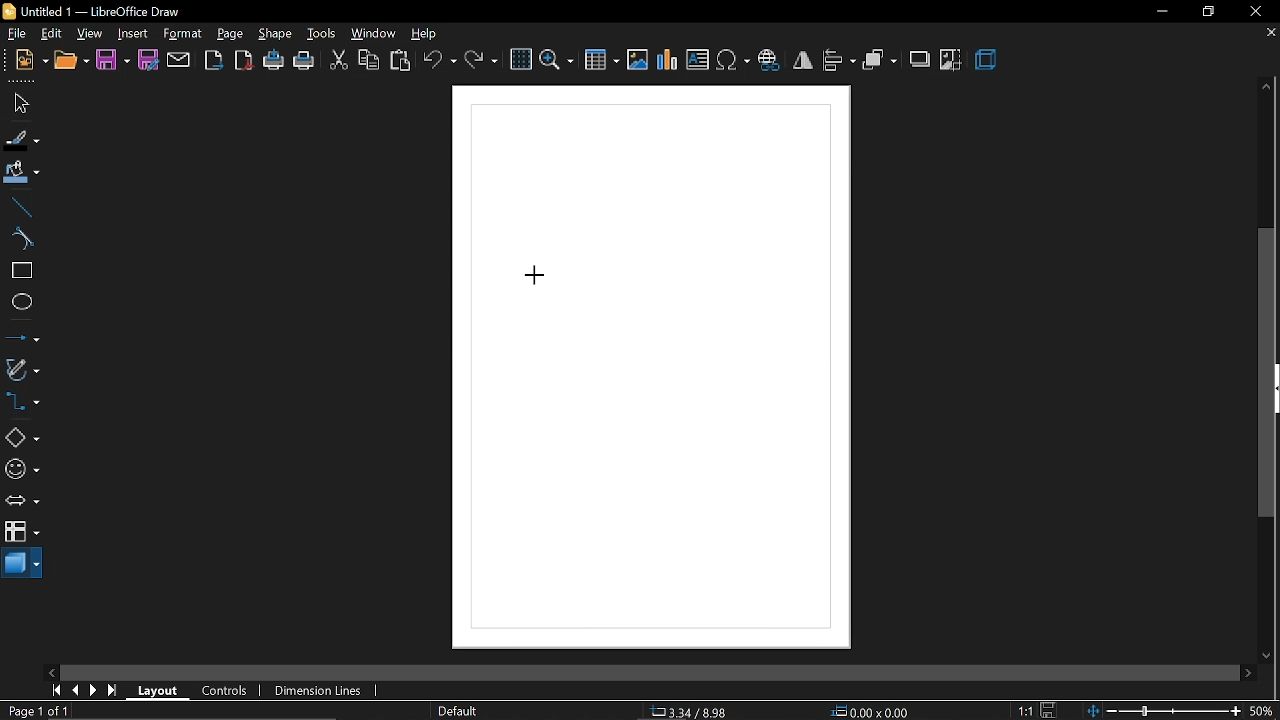  Describe the element at coordinates (1206, 14) in the screenshot. I see `restore down` at that location.